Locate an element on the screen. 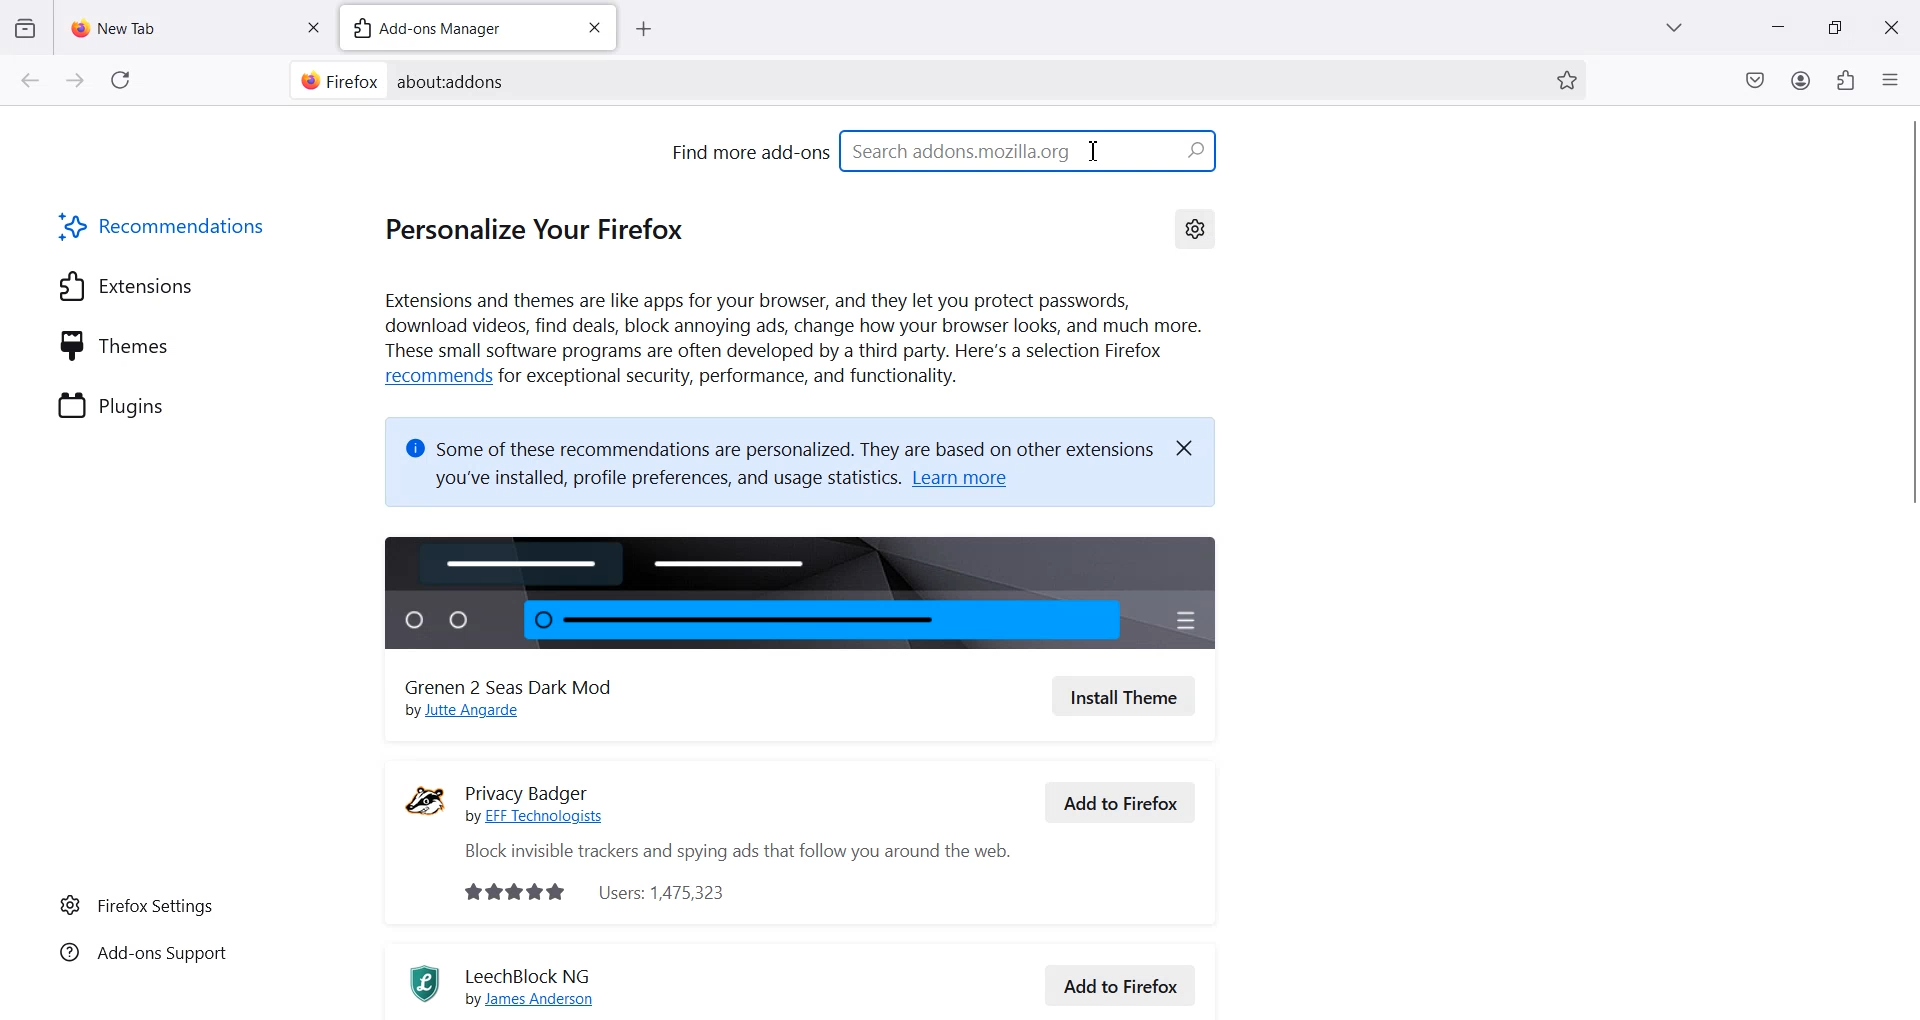 The image size is (1920, 1020). Firefox Settings is located at coordinates (137, 904).